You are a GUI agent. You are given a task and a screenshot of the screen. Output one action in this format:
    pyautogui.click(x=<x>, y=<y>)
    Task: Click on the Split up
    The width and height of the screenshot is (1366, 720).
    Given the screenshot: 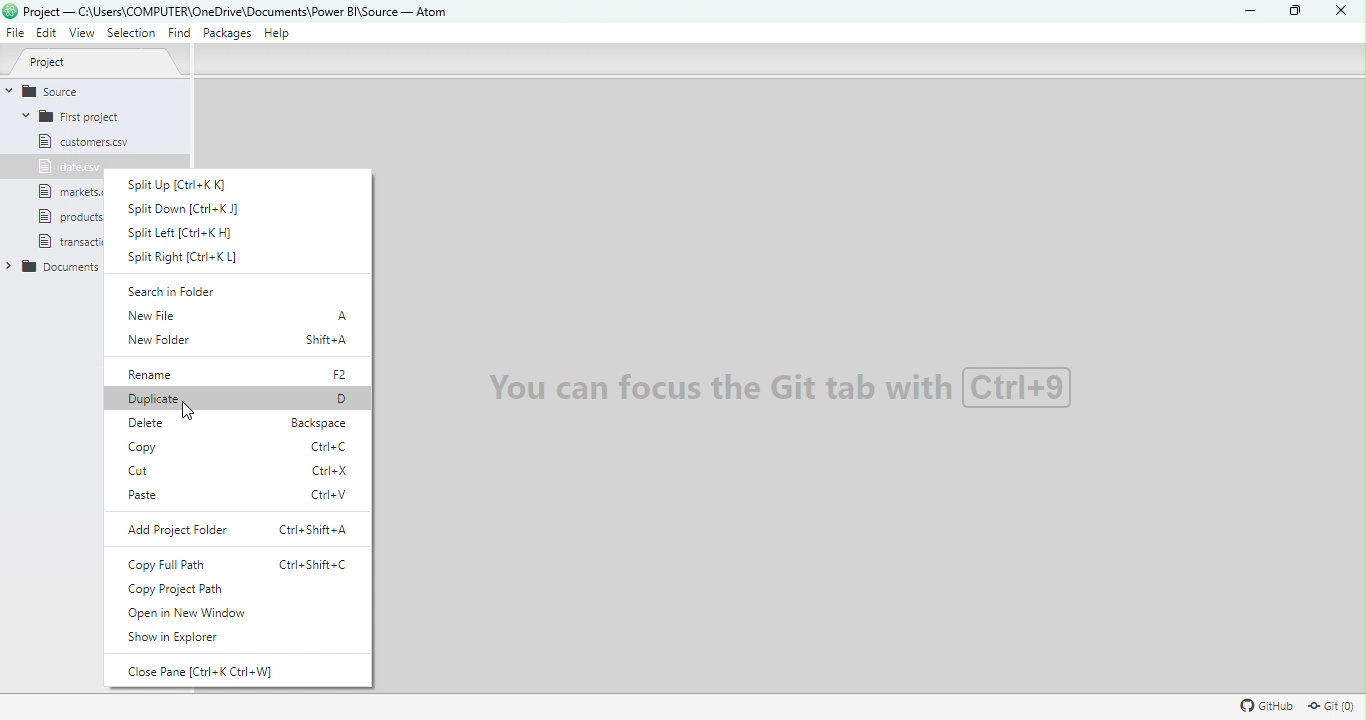 What is the action you would take?
    pyautogui.click(x=199, y=183)
    